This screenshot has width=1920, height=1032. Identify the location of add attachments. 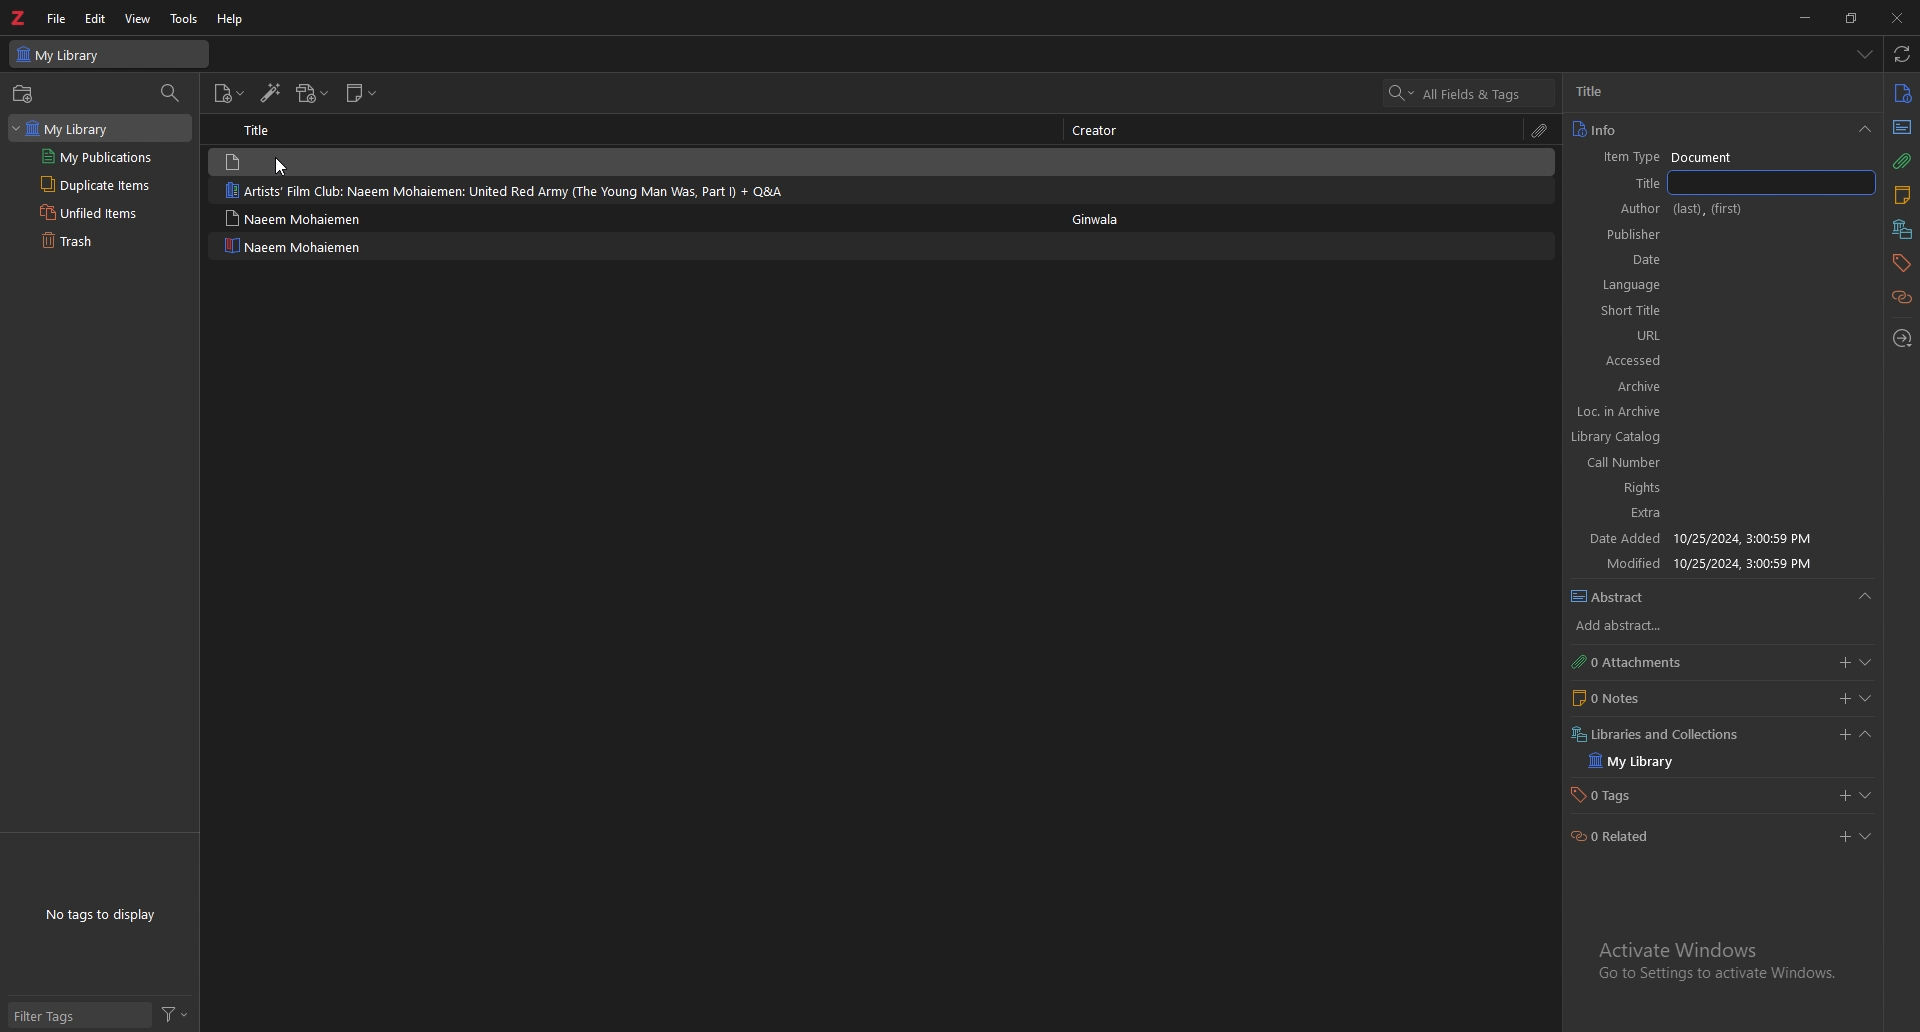
(1843, 664).